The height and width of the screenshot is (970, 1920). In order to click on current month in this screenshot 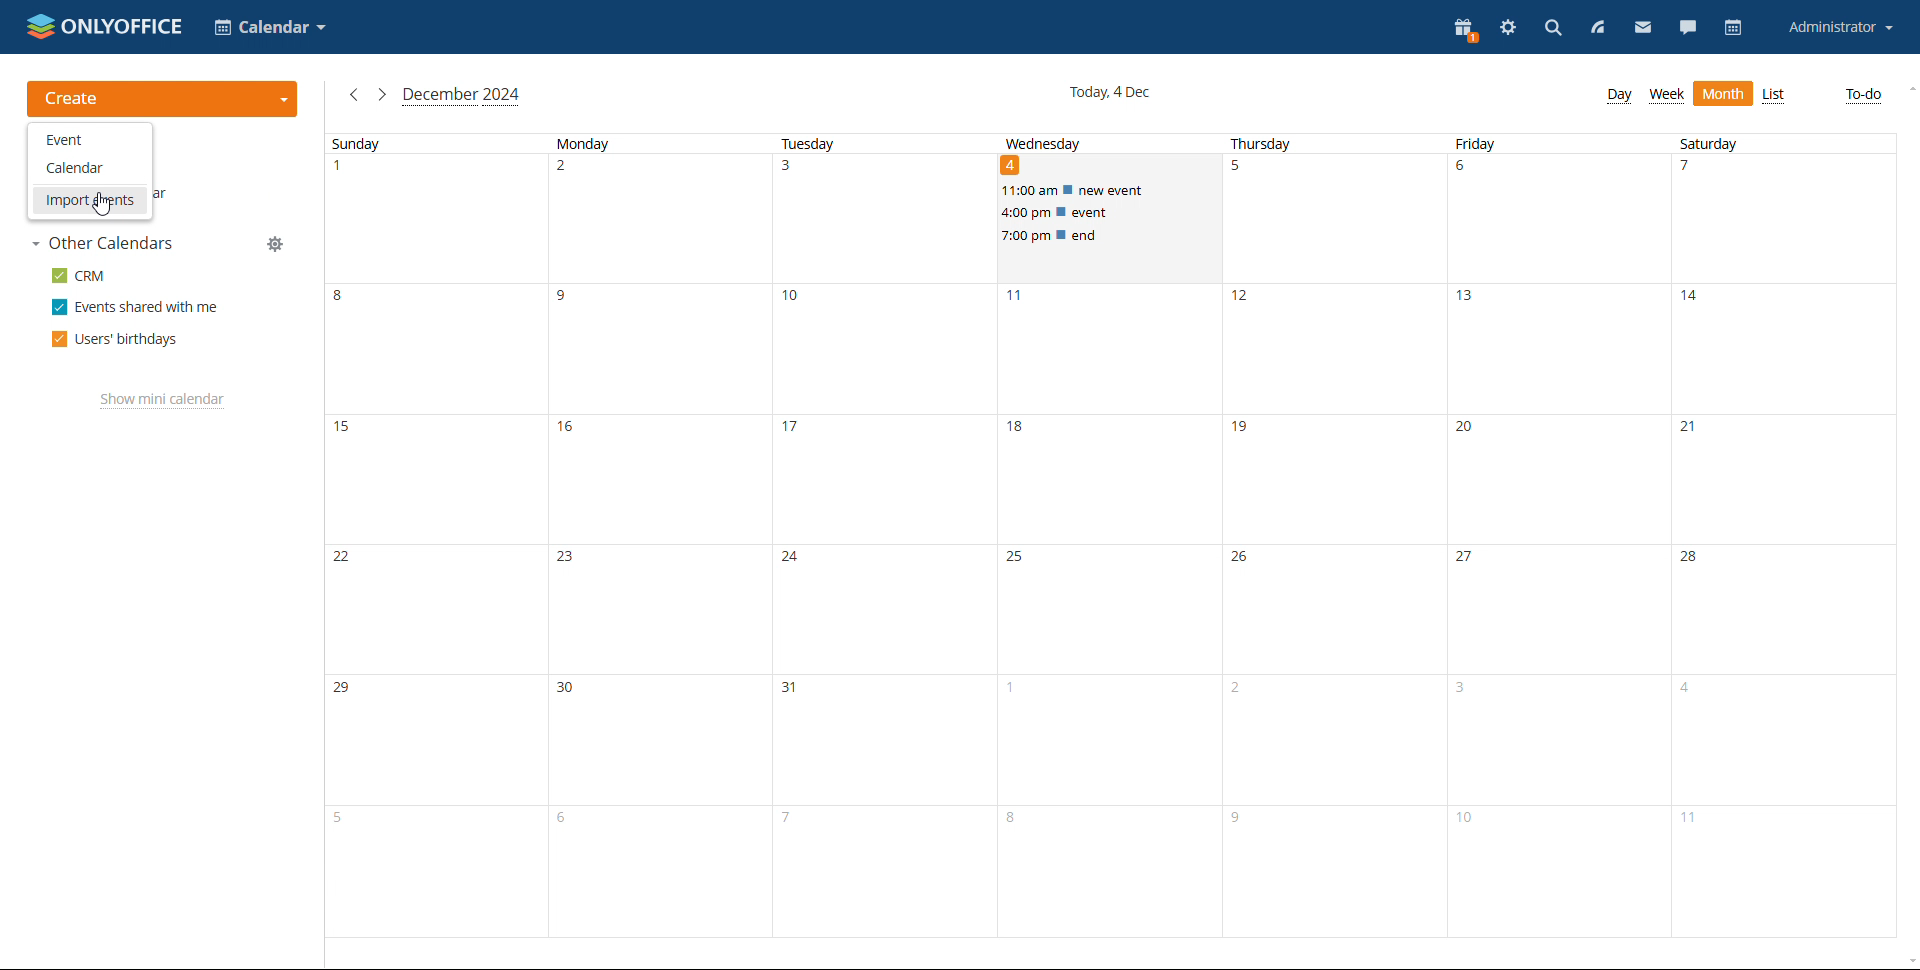, I will do `click(461, 97)`.